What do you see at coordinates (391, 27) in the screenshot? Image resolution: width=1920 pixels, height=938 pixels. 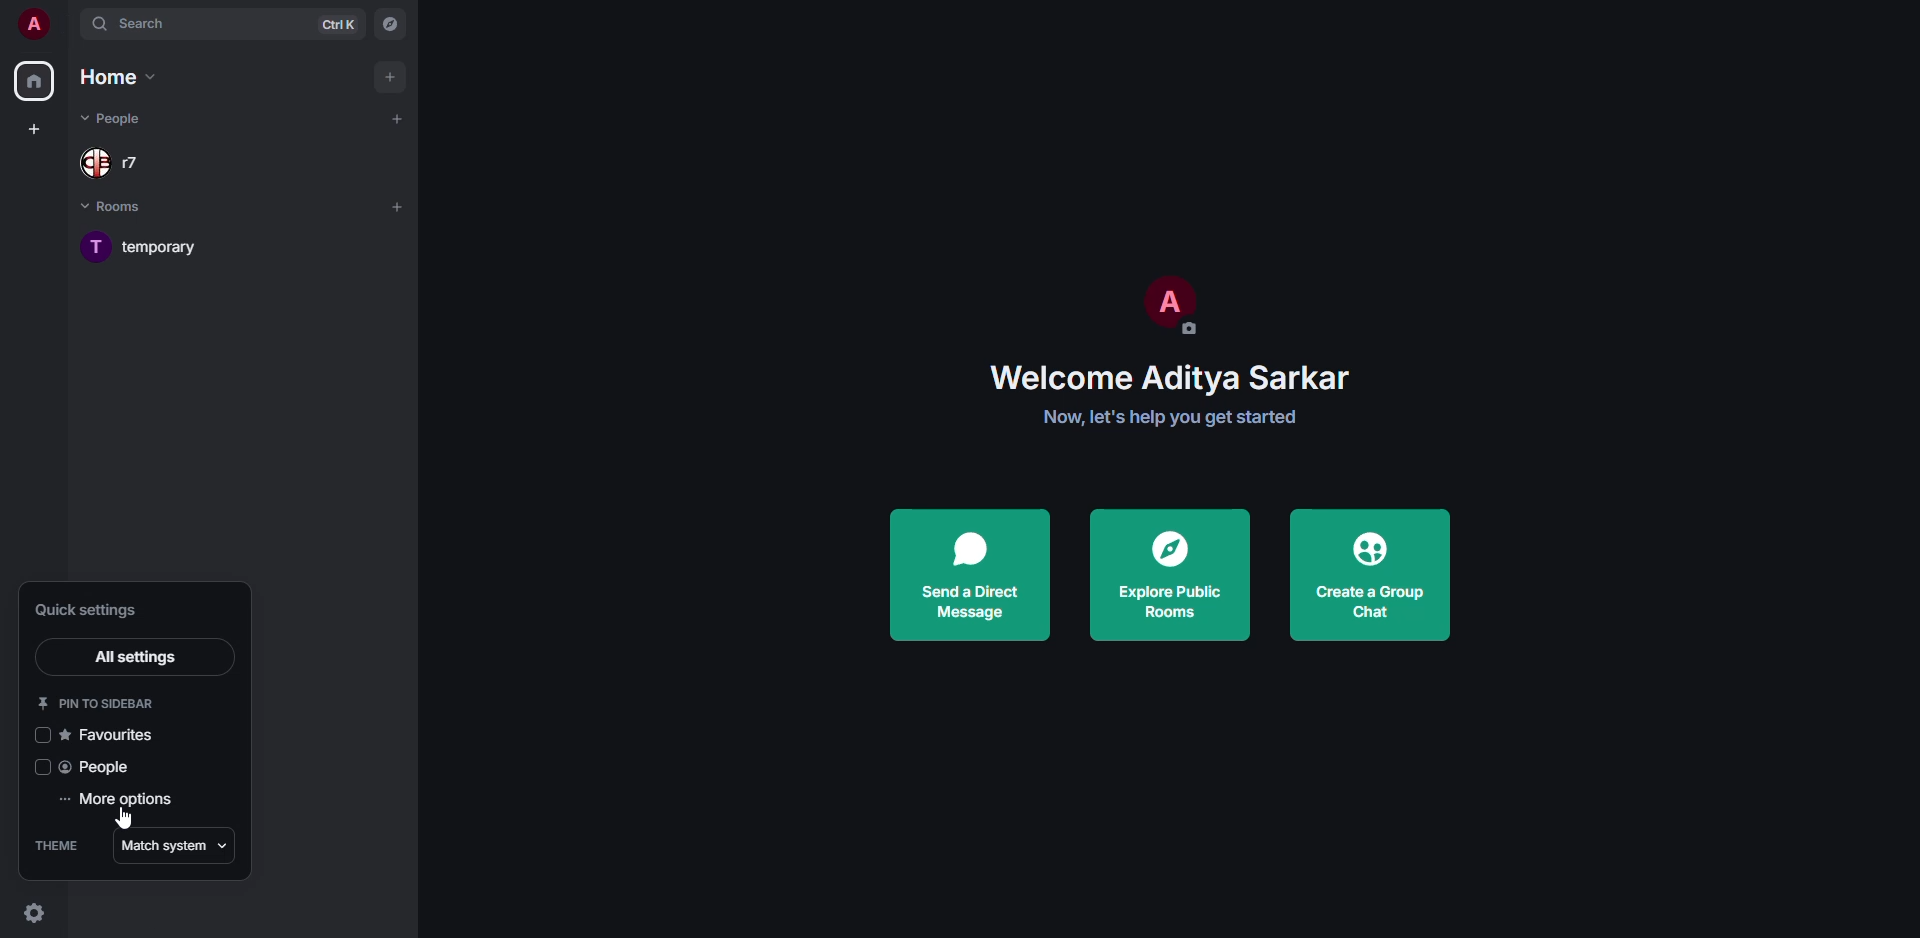 I see `navigator` at bounding box center [391, 27].